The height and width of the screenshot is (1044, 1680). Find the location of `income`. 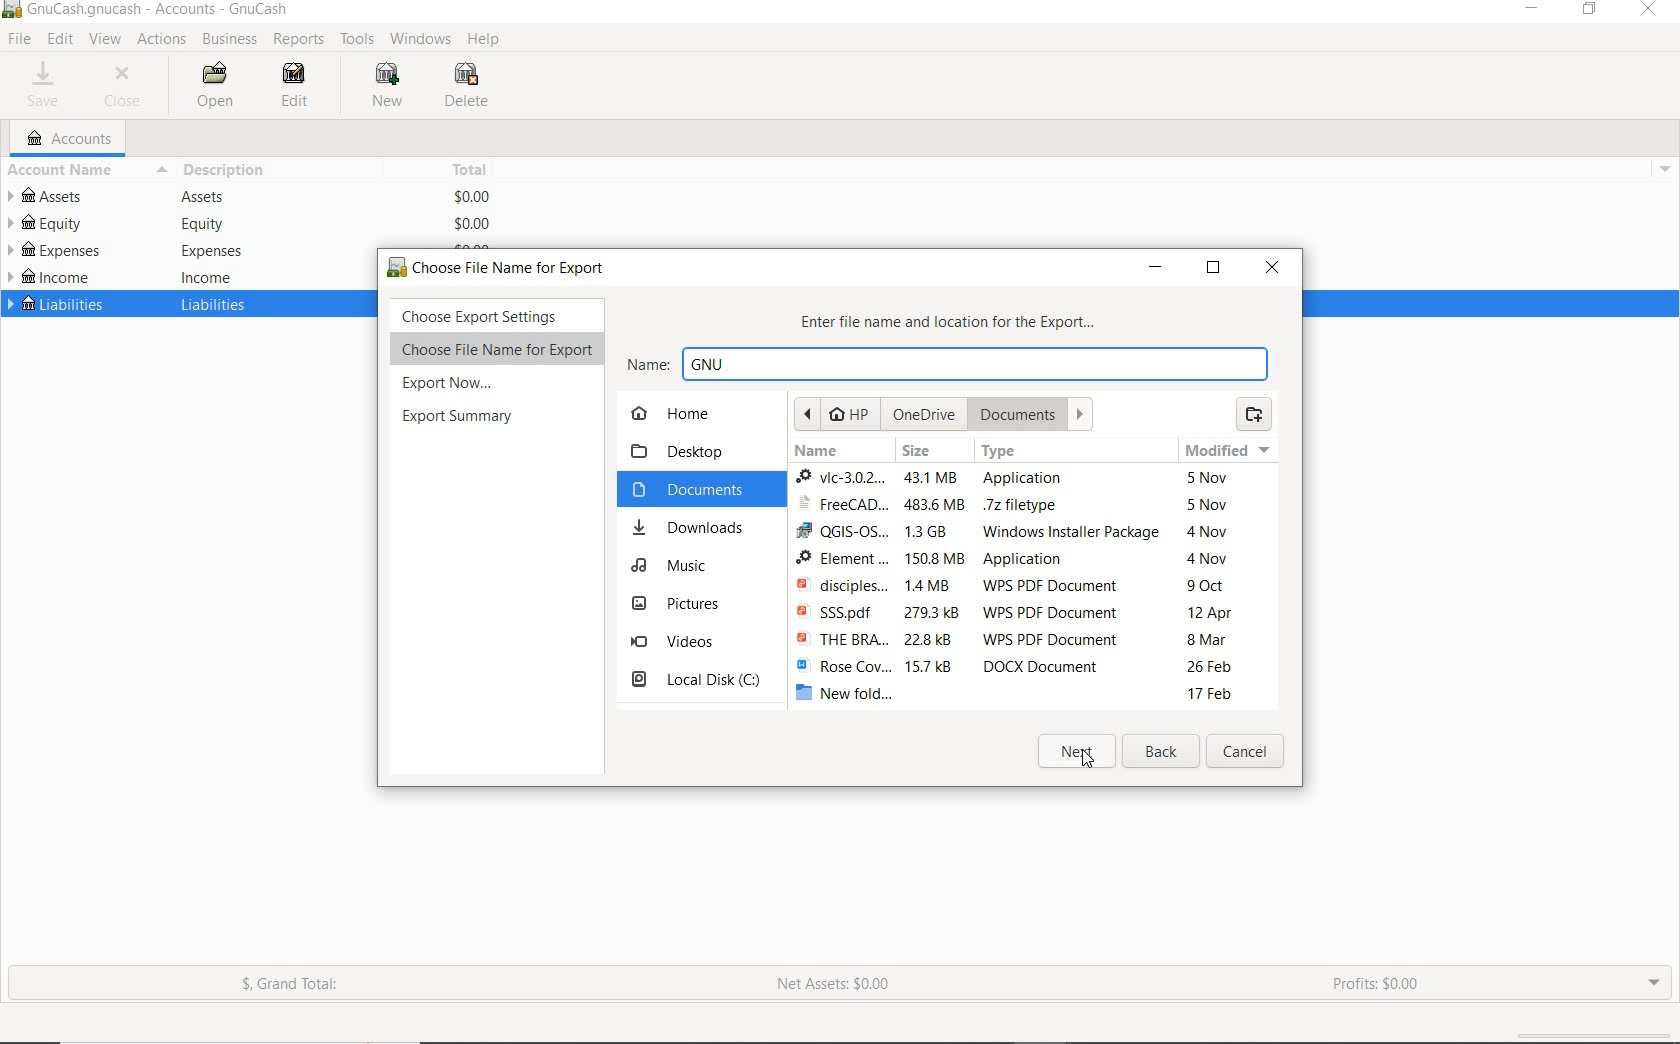

income is located at coordinates (205, 276).